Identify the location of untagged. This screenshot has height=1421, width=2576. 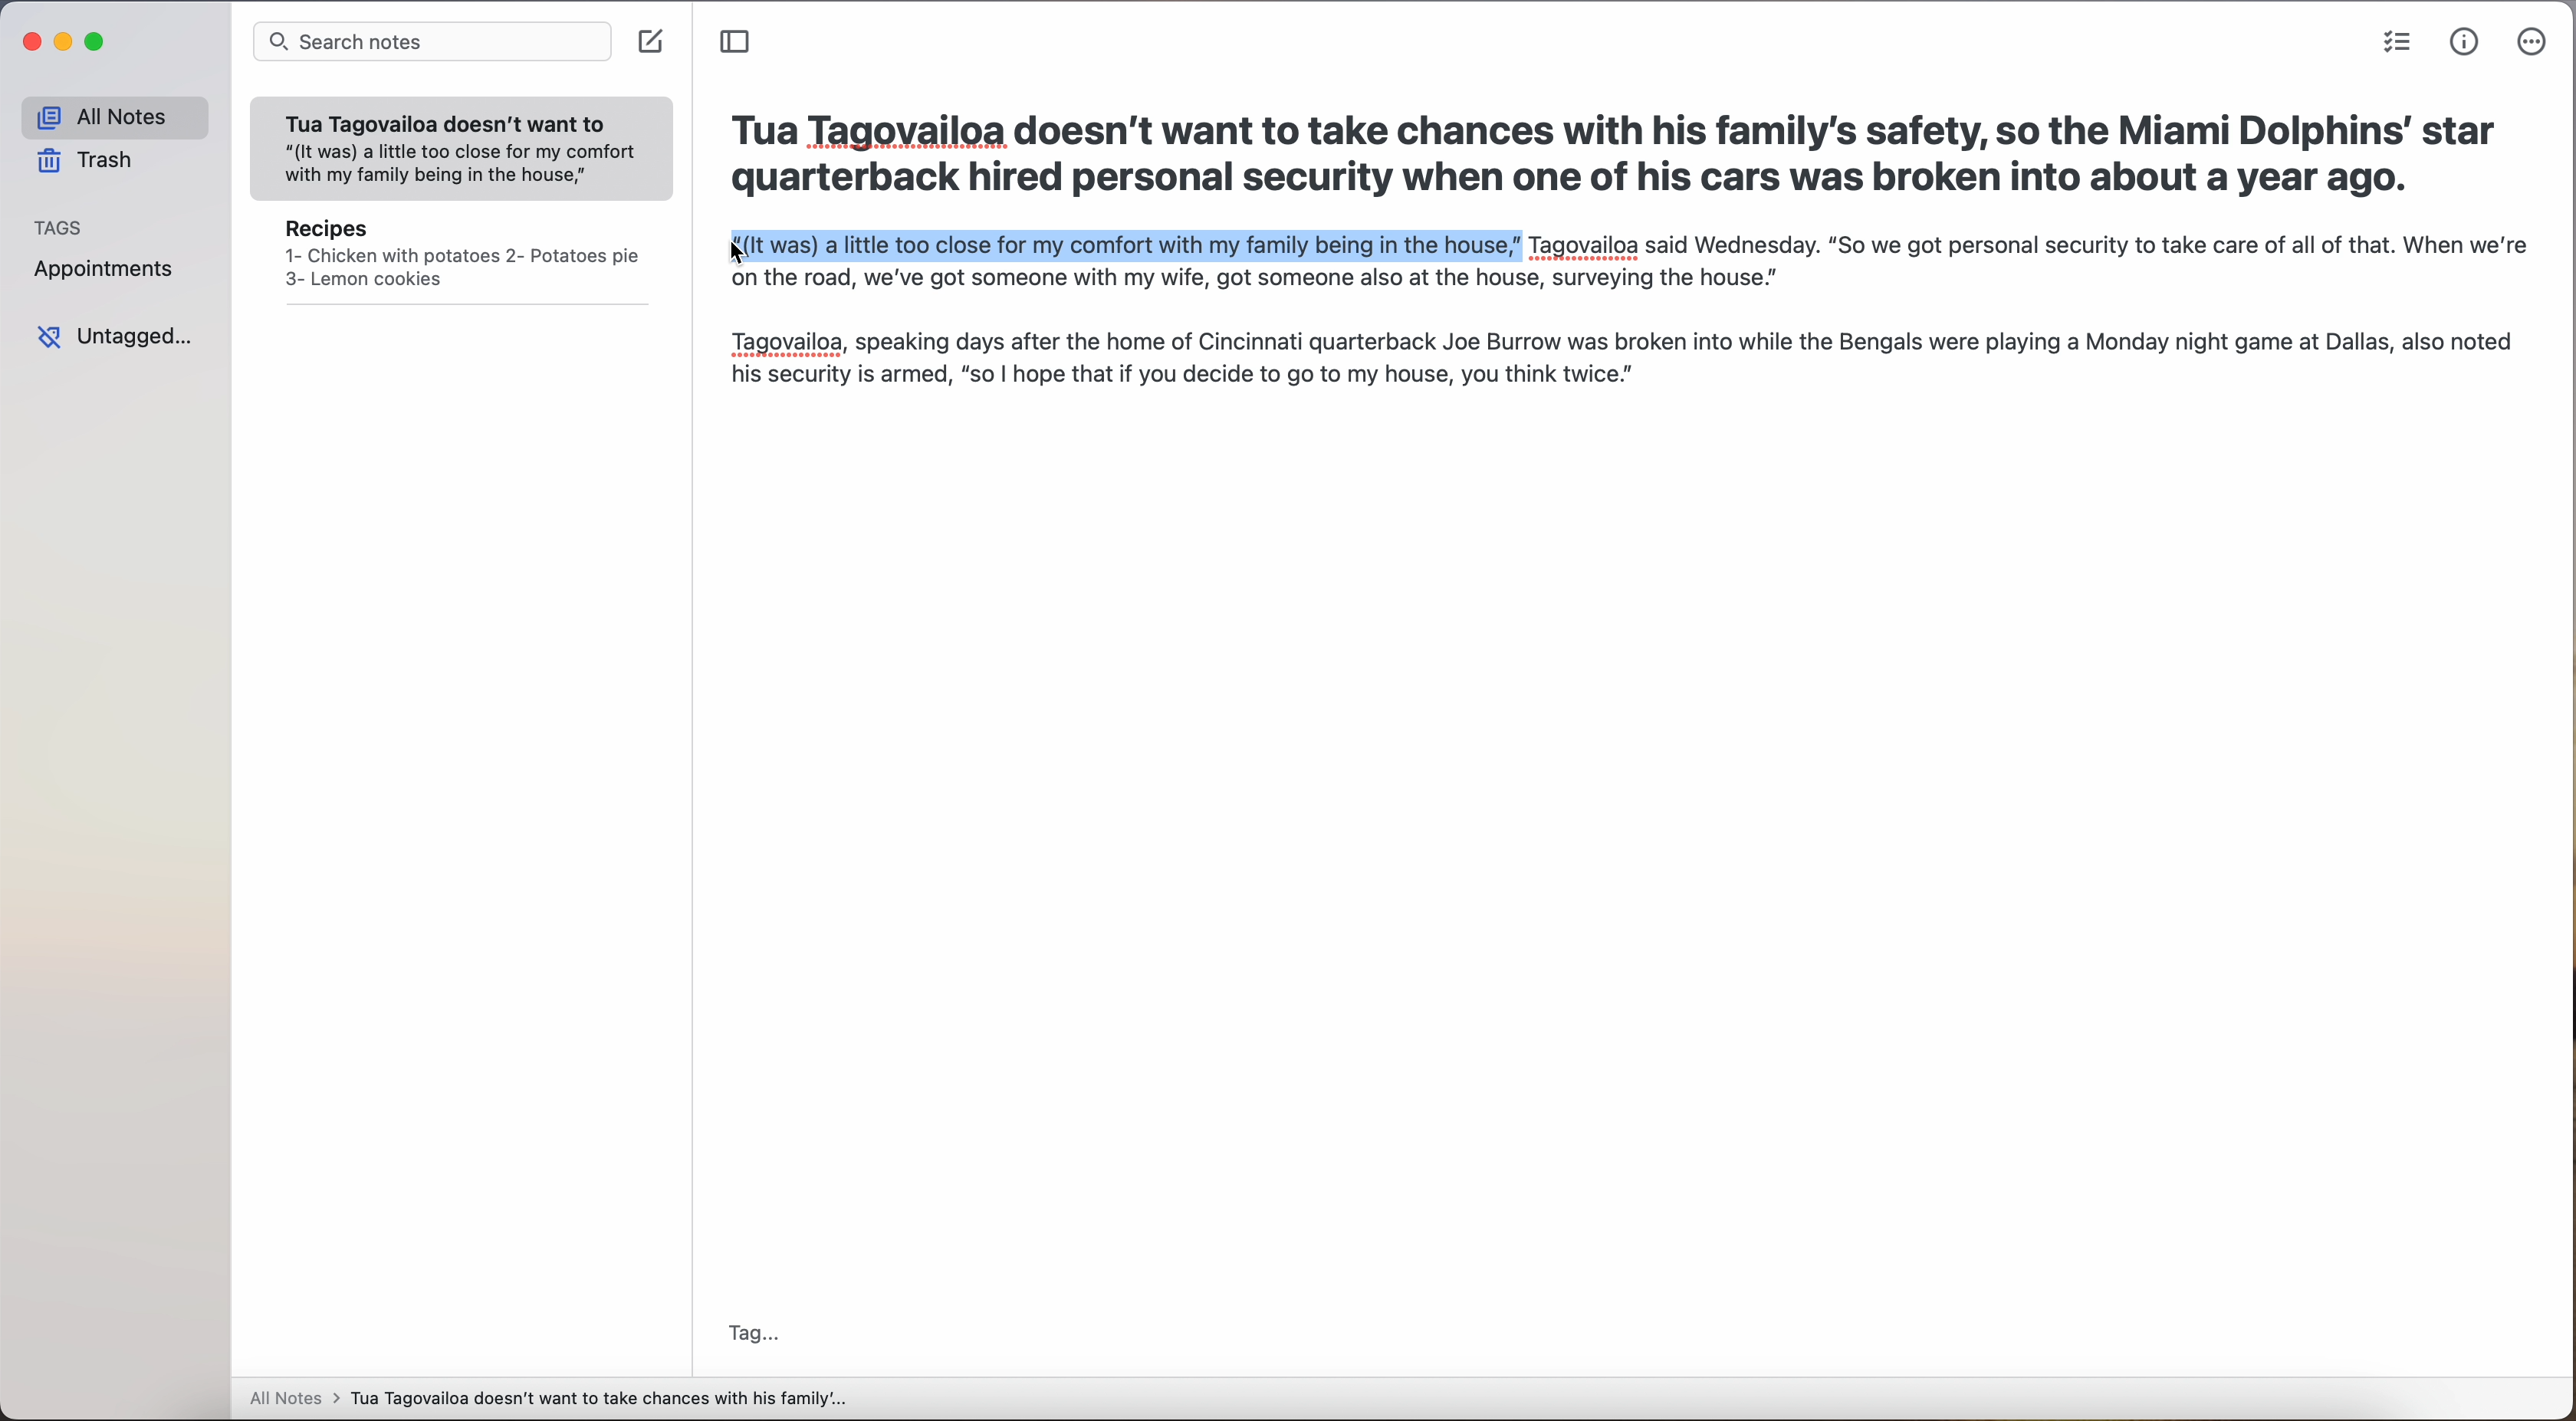
(114, 337).